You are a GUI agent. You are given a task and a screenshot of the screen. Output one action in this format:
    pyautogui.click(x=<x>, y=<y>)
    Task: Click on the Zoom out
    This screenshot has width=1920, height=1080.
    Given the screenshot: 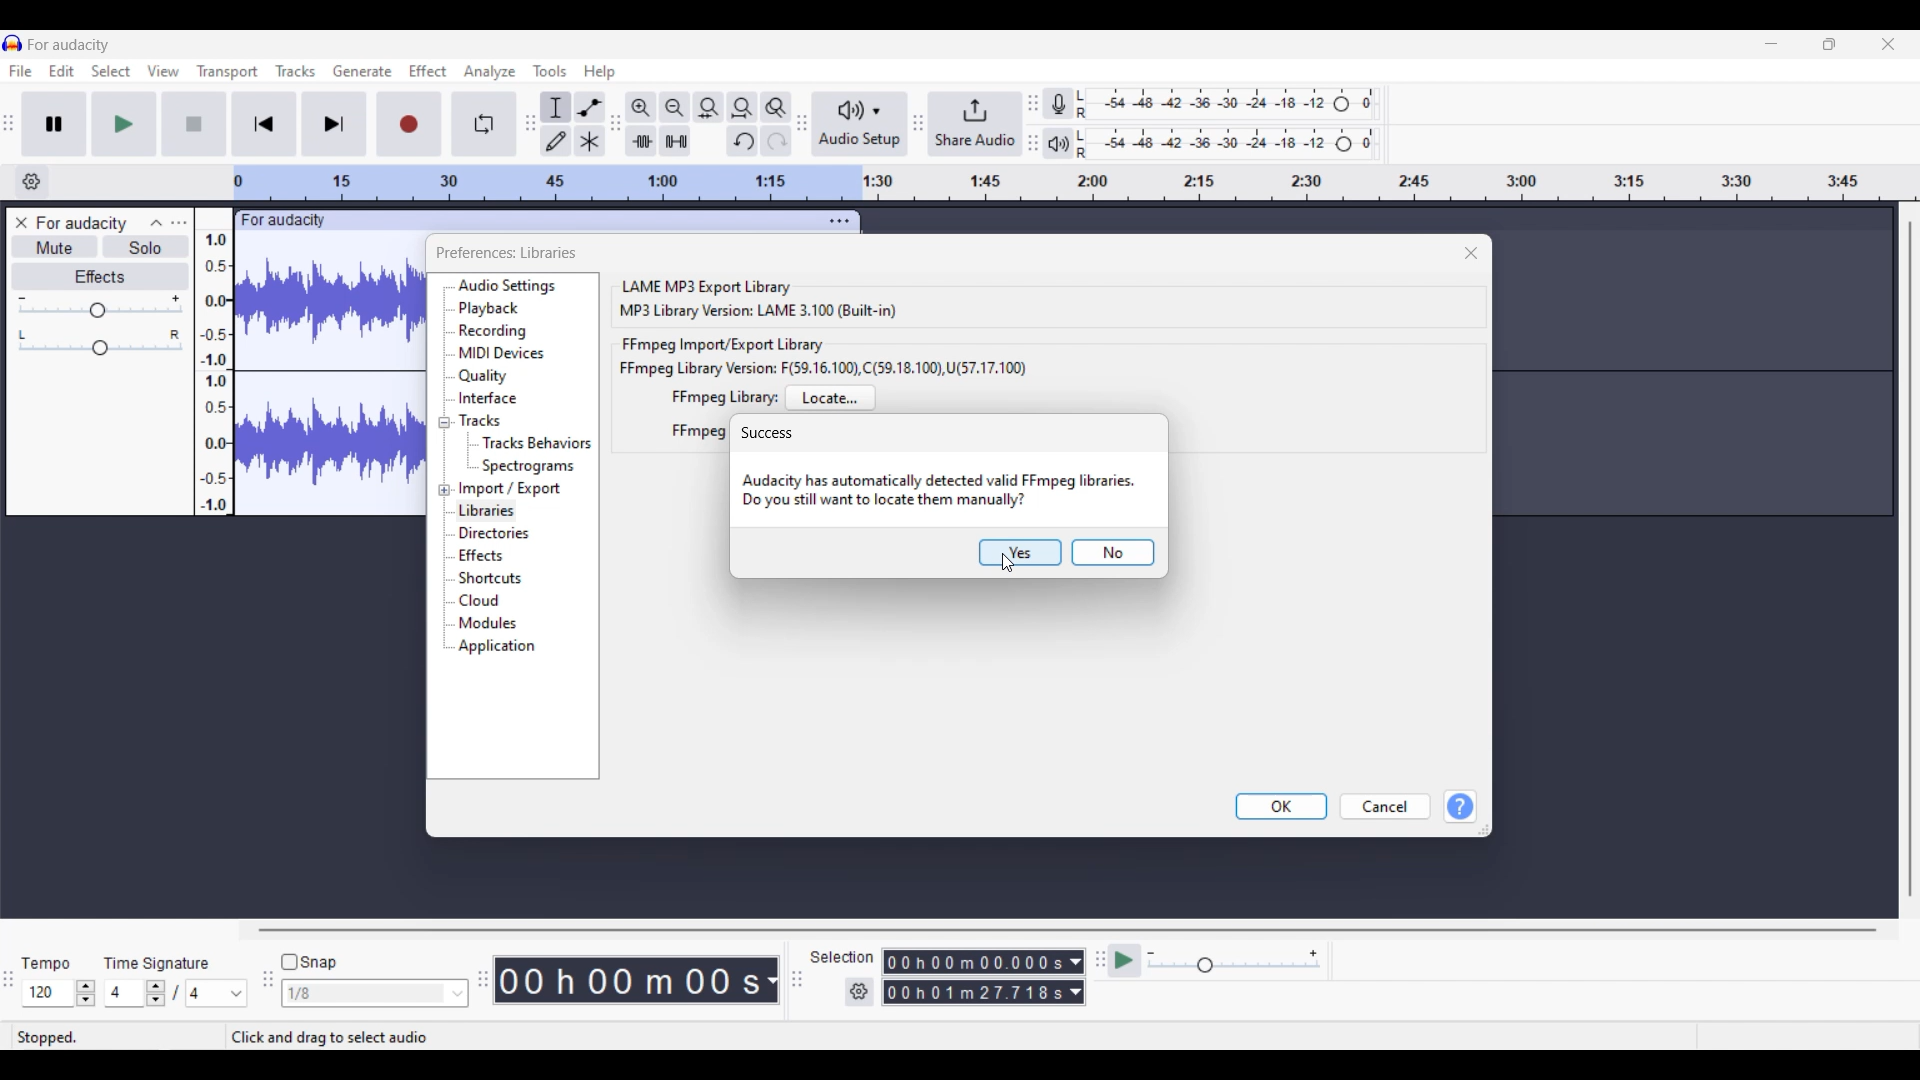 What is the action you would take?
    pyautogui.click(x=674, y=107)
    